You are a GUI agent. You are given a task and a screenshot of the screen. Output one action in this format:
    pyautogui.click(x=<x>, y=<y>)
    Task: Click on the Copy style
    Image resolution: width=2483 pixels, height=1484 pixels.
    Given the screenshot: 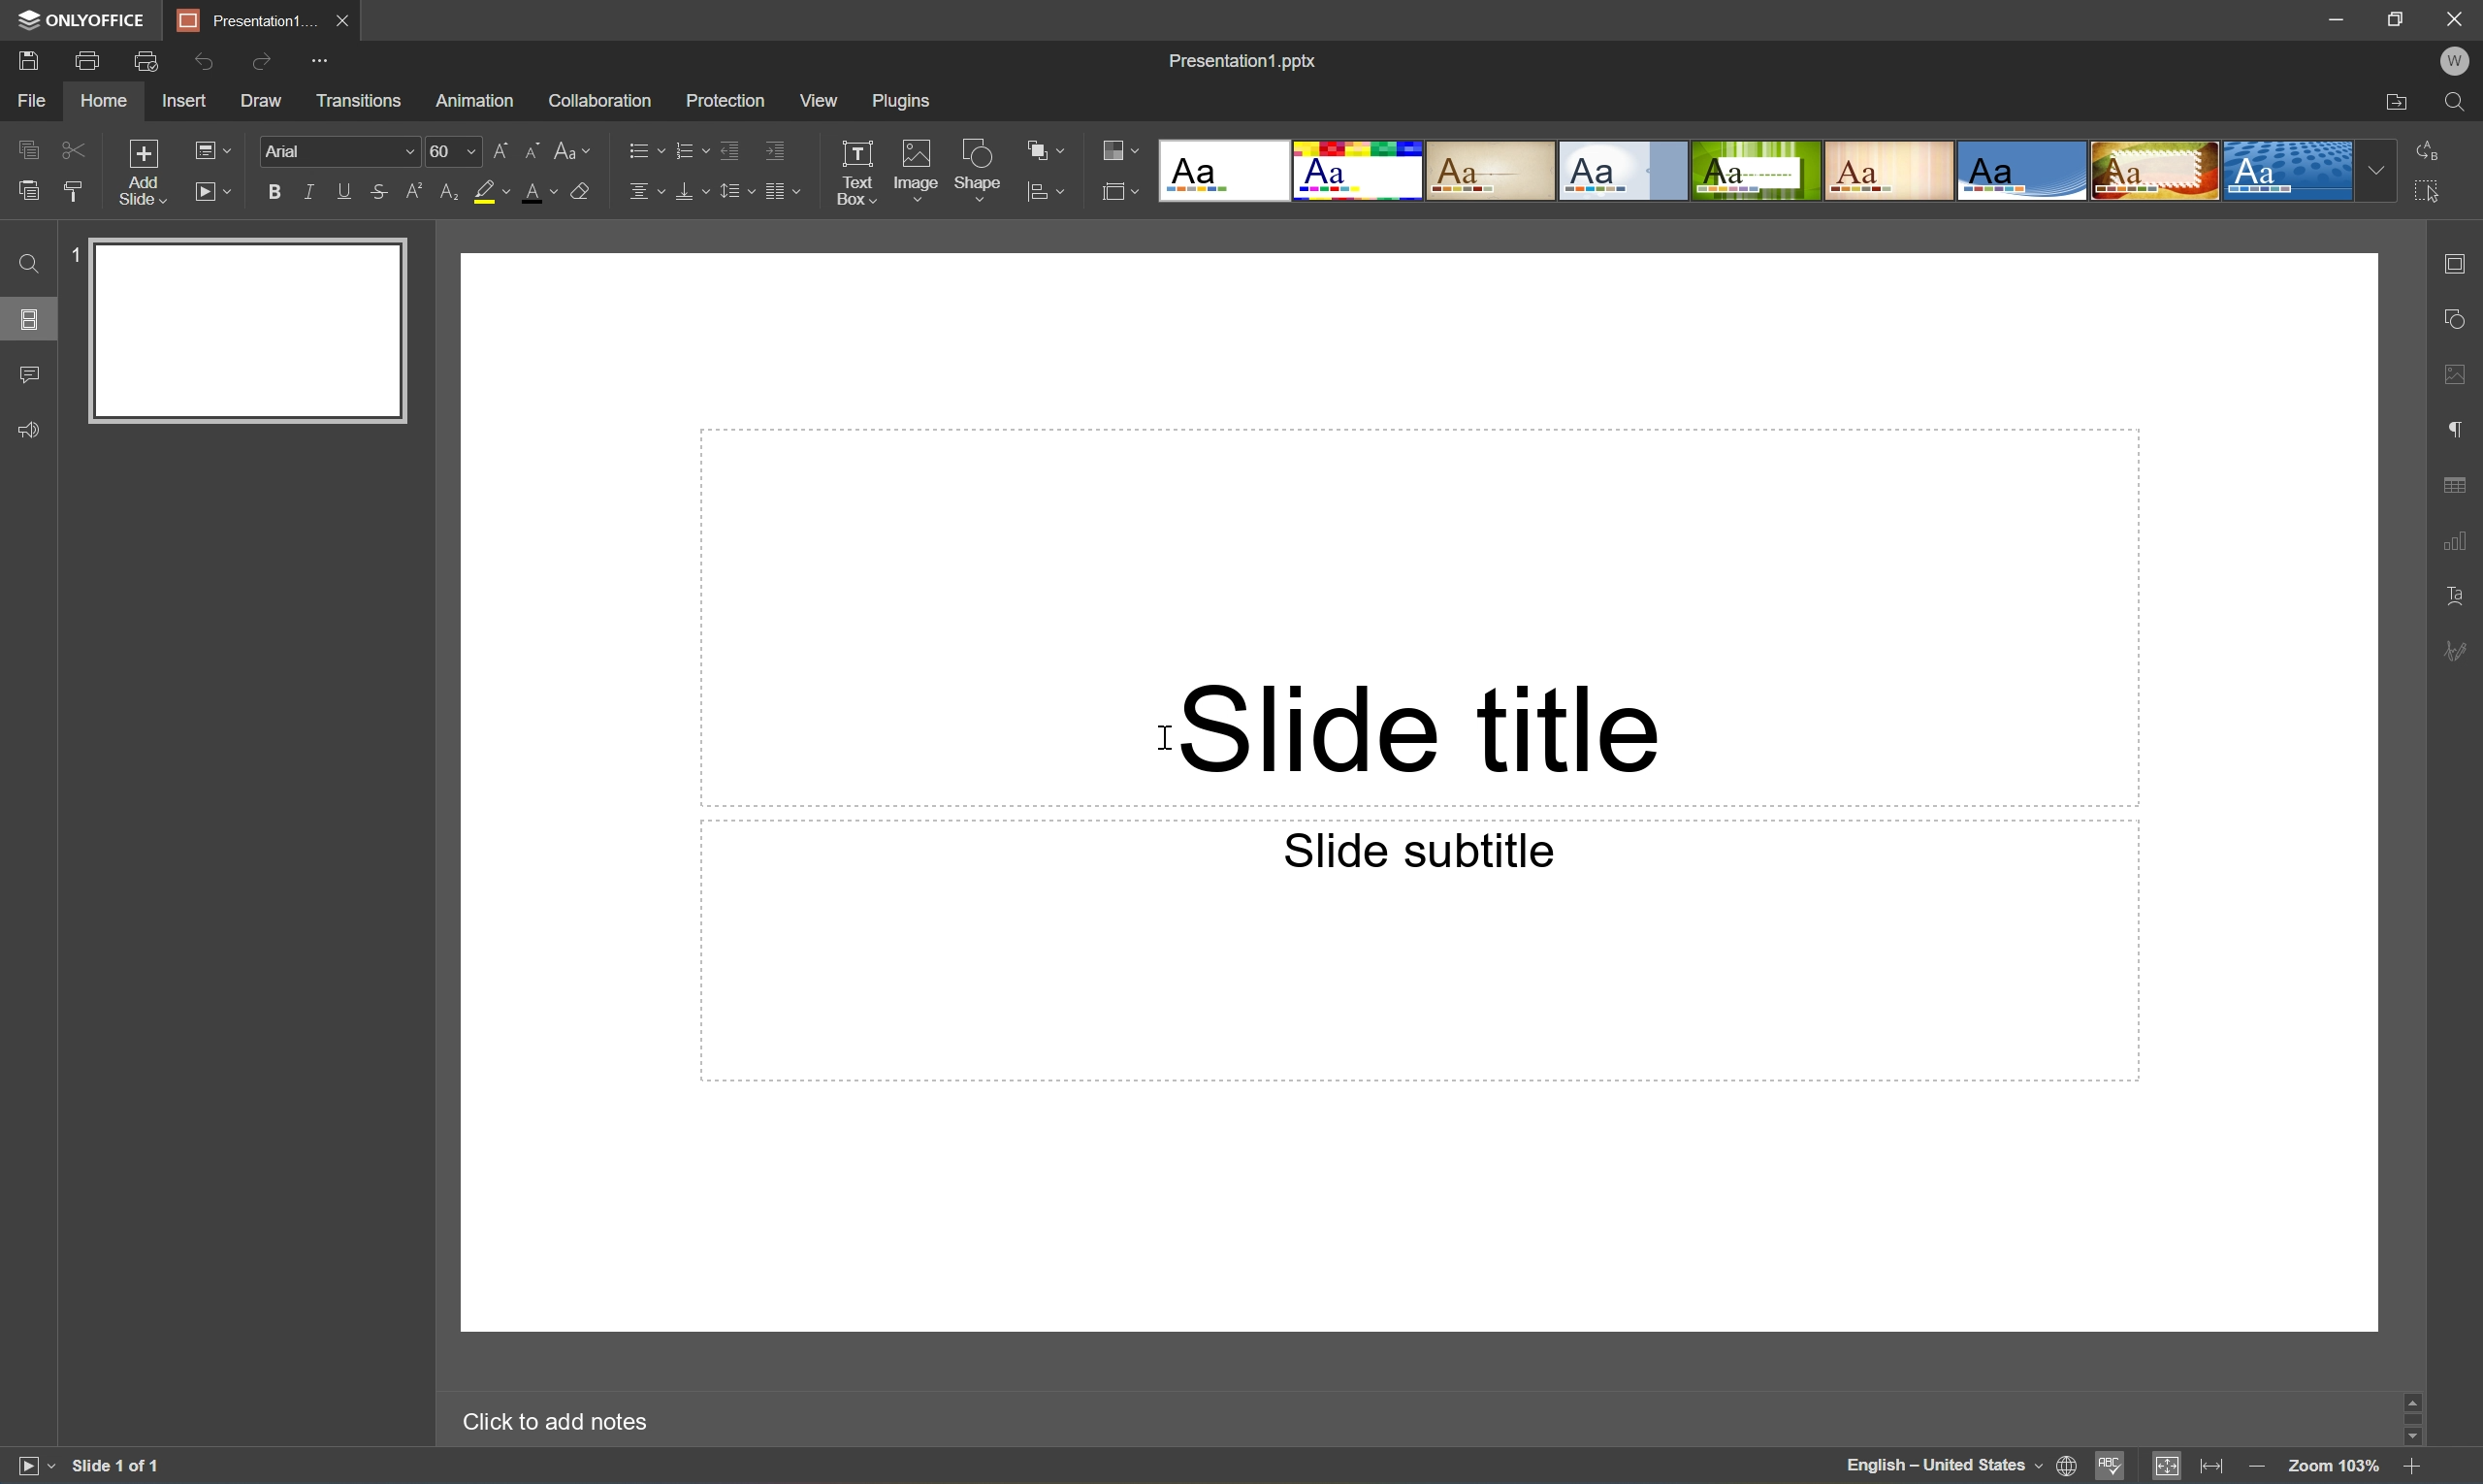 What is the action you would take?
    pyautogui.click(x=72, y=192)
    